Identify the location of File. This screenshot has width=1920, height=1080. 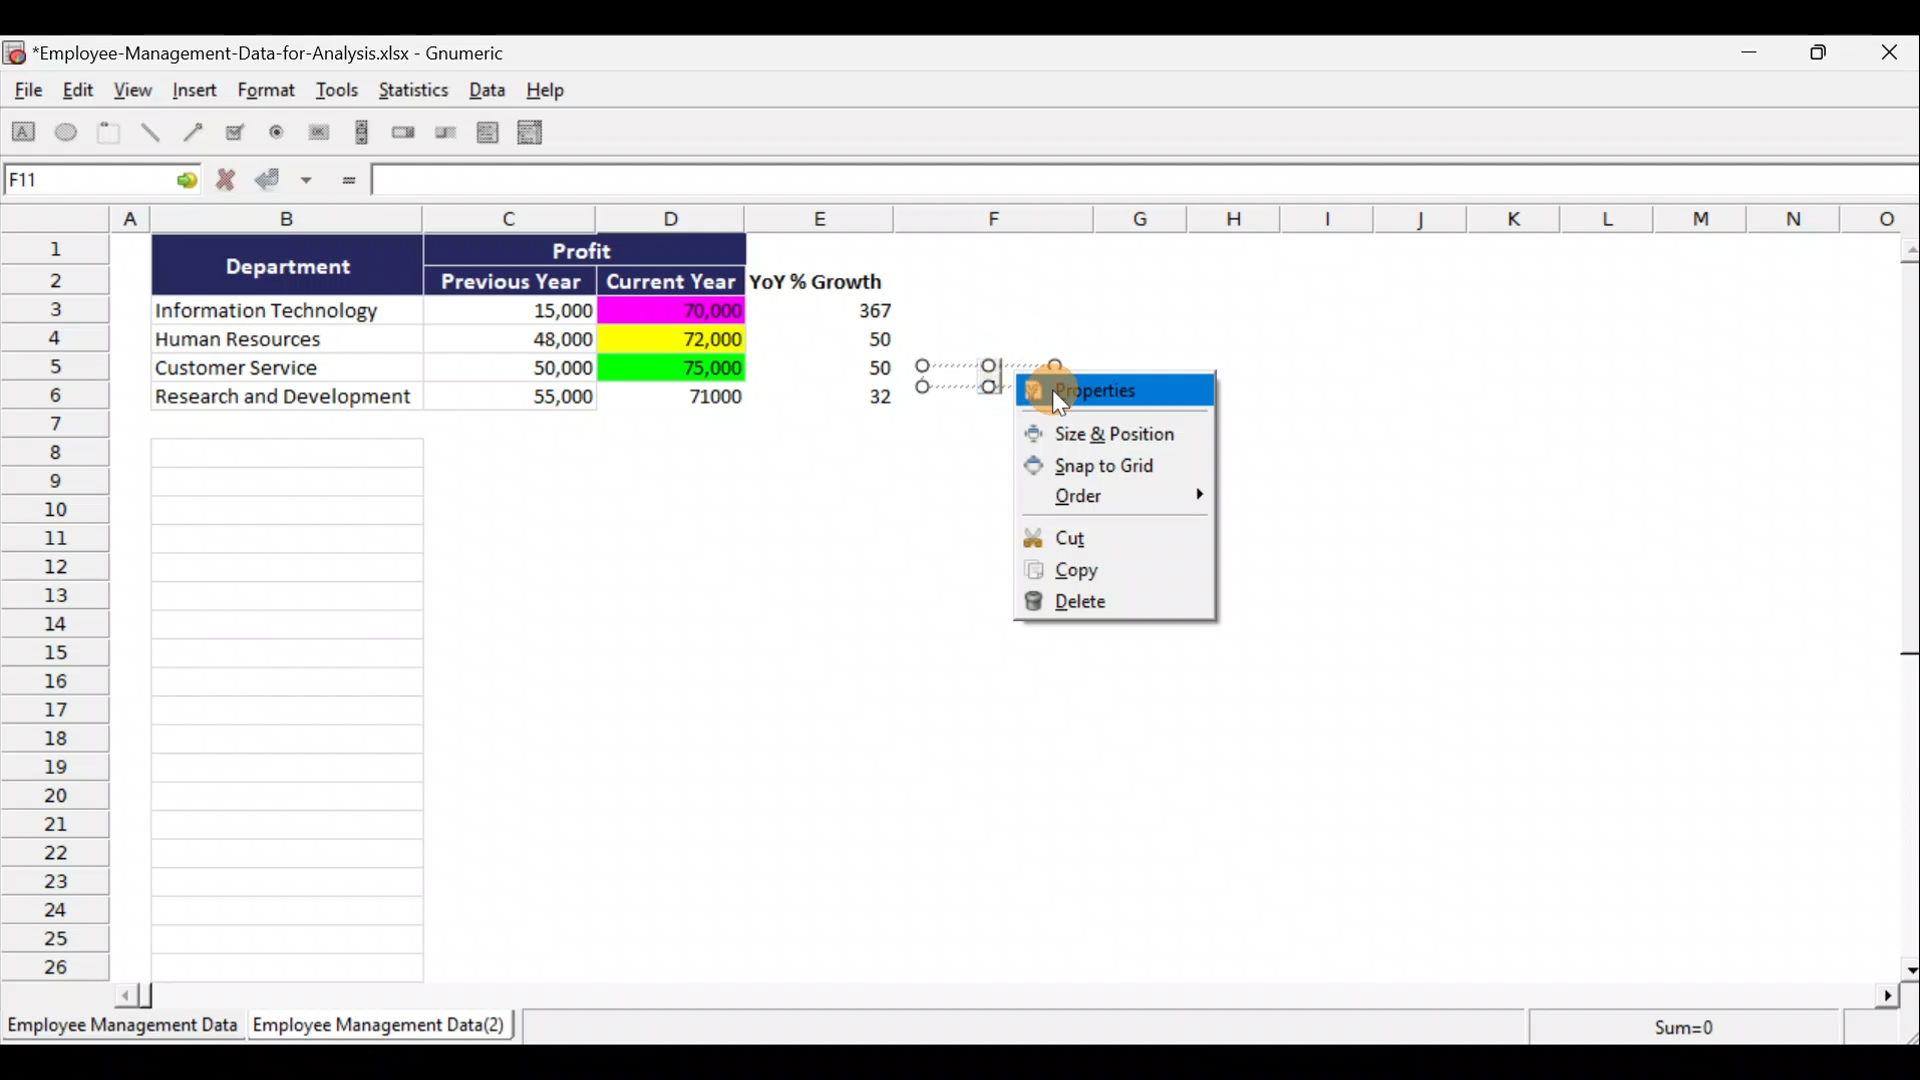
(24, 94).